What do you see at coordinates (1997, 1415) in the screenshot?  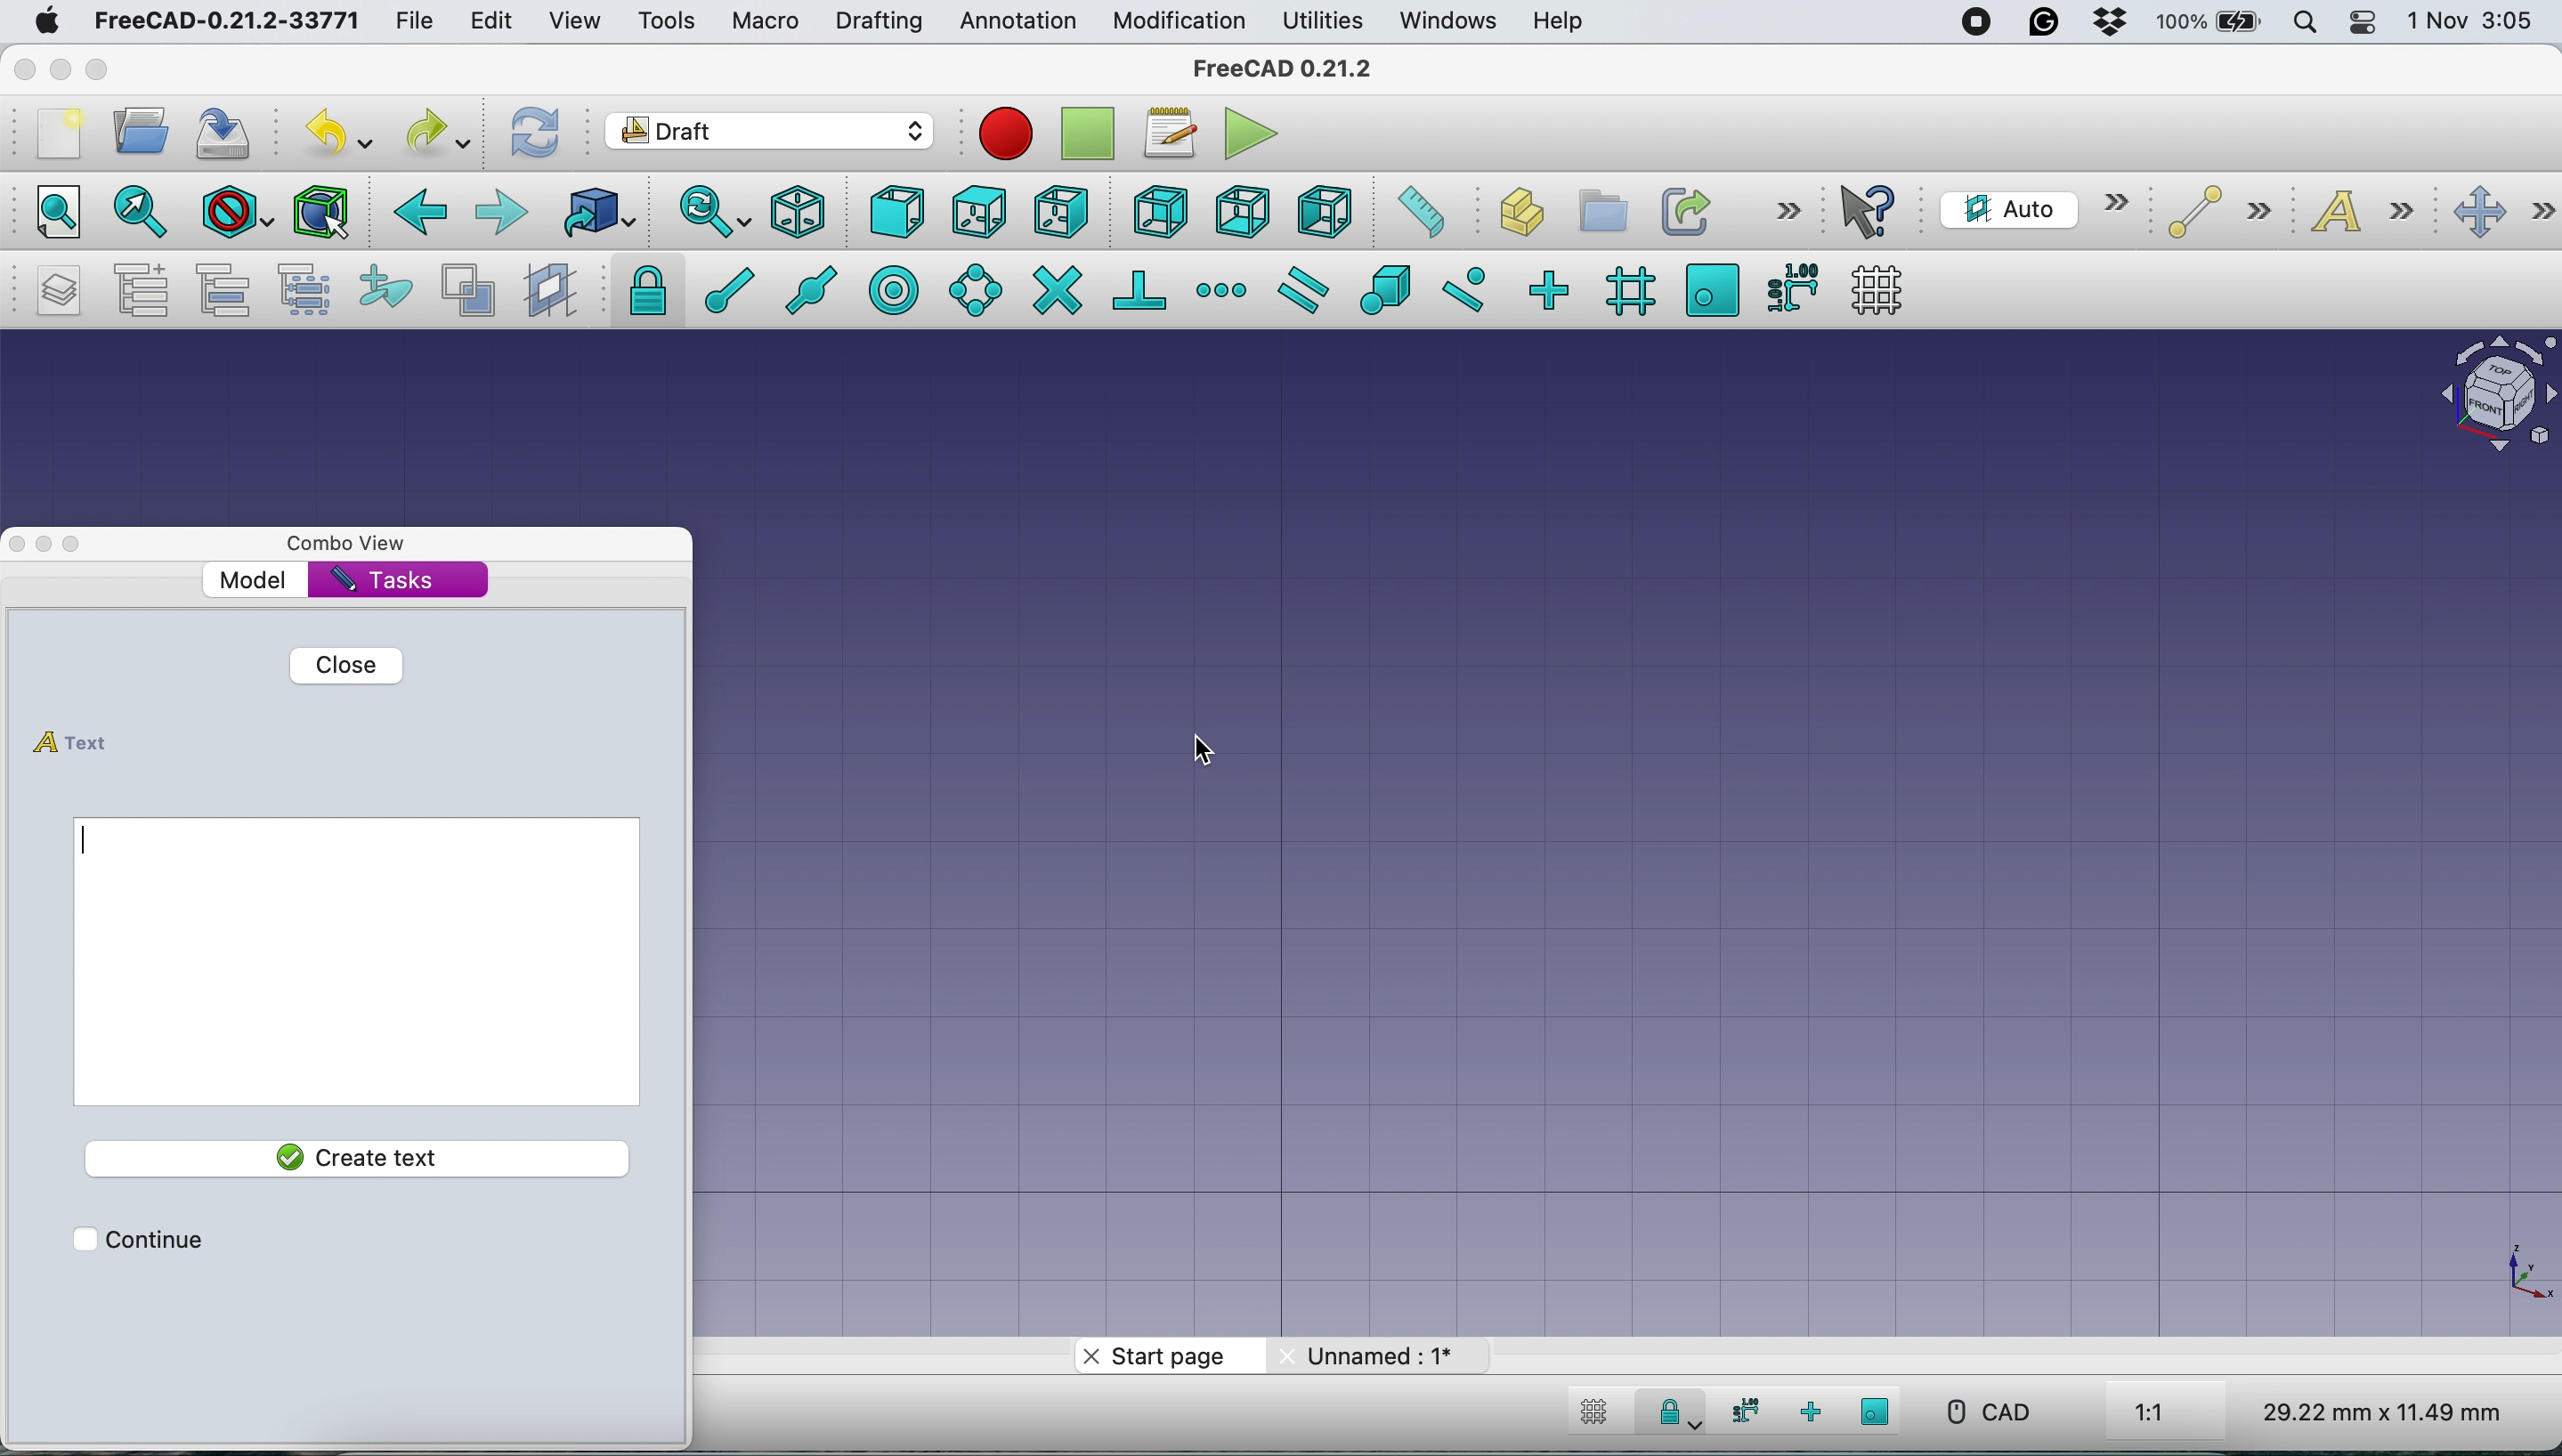 I see `cad` at bounding box center [1997, 1415].